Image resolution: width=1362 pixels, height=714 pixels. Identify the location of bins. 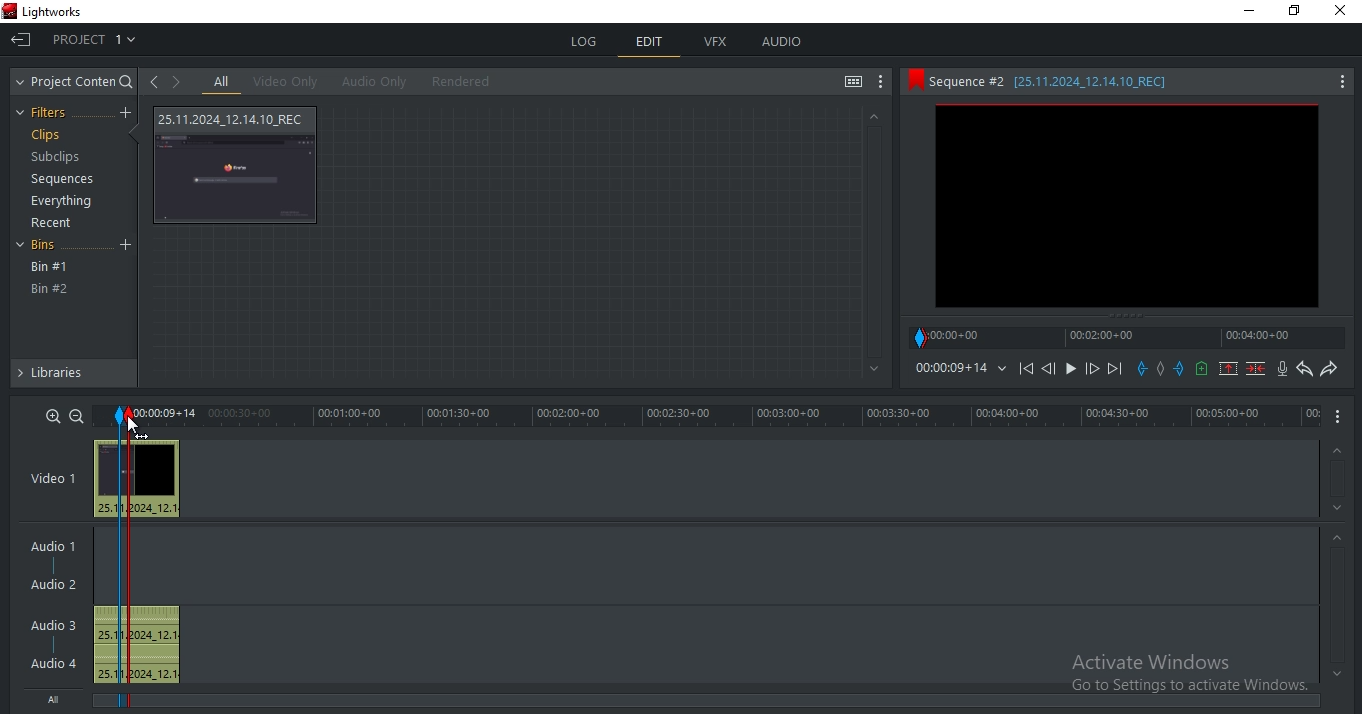
(49, 247).